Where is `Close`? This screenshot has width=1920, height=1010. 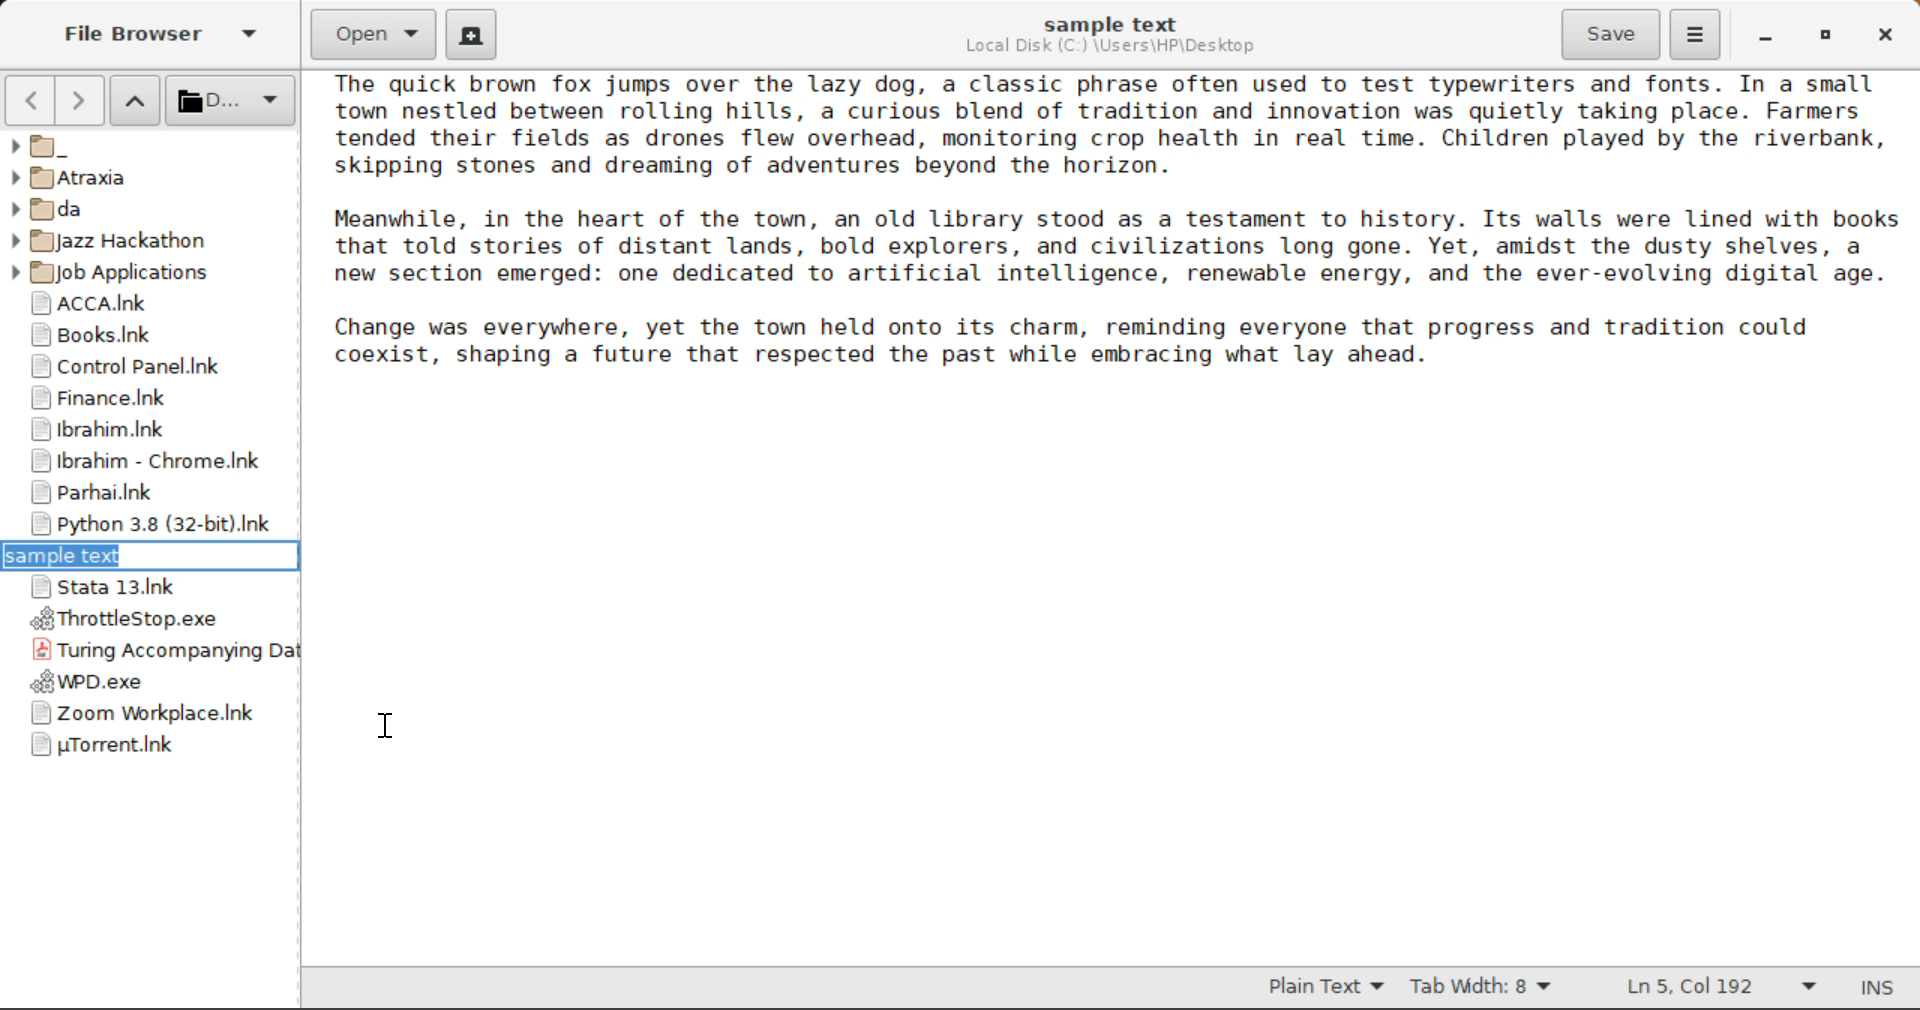
Close is located at coordinates (1882, 35).